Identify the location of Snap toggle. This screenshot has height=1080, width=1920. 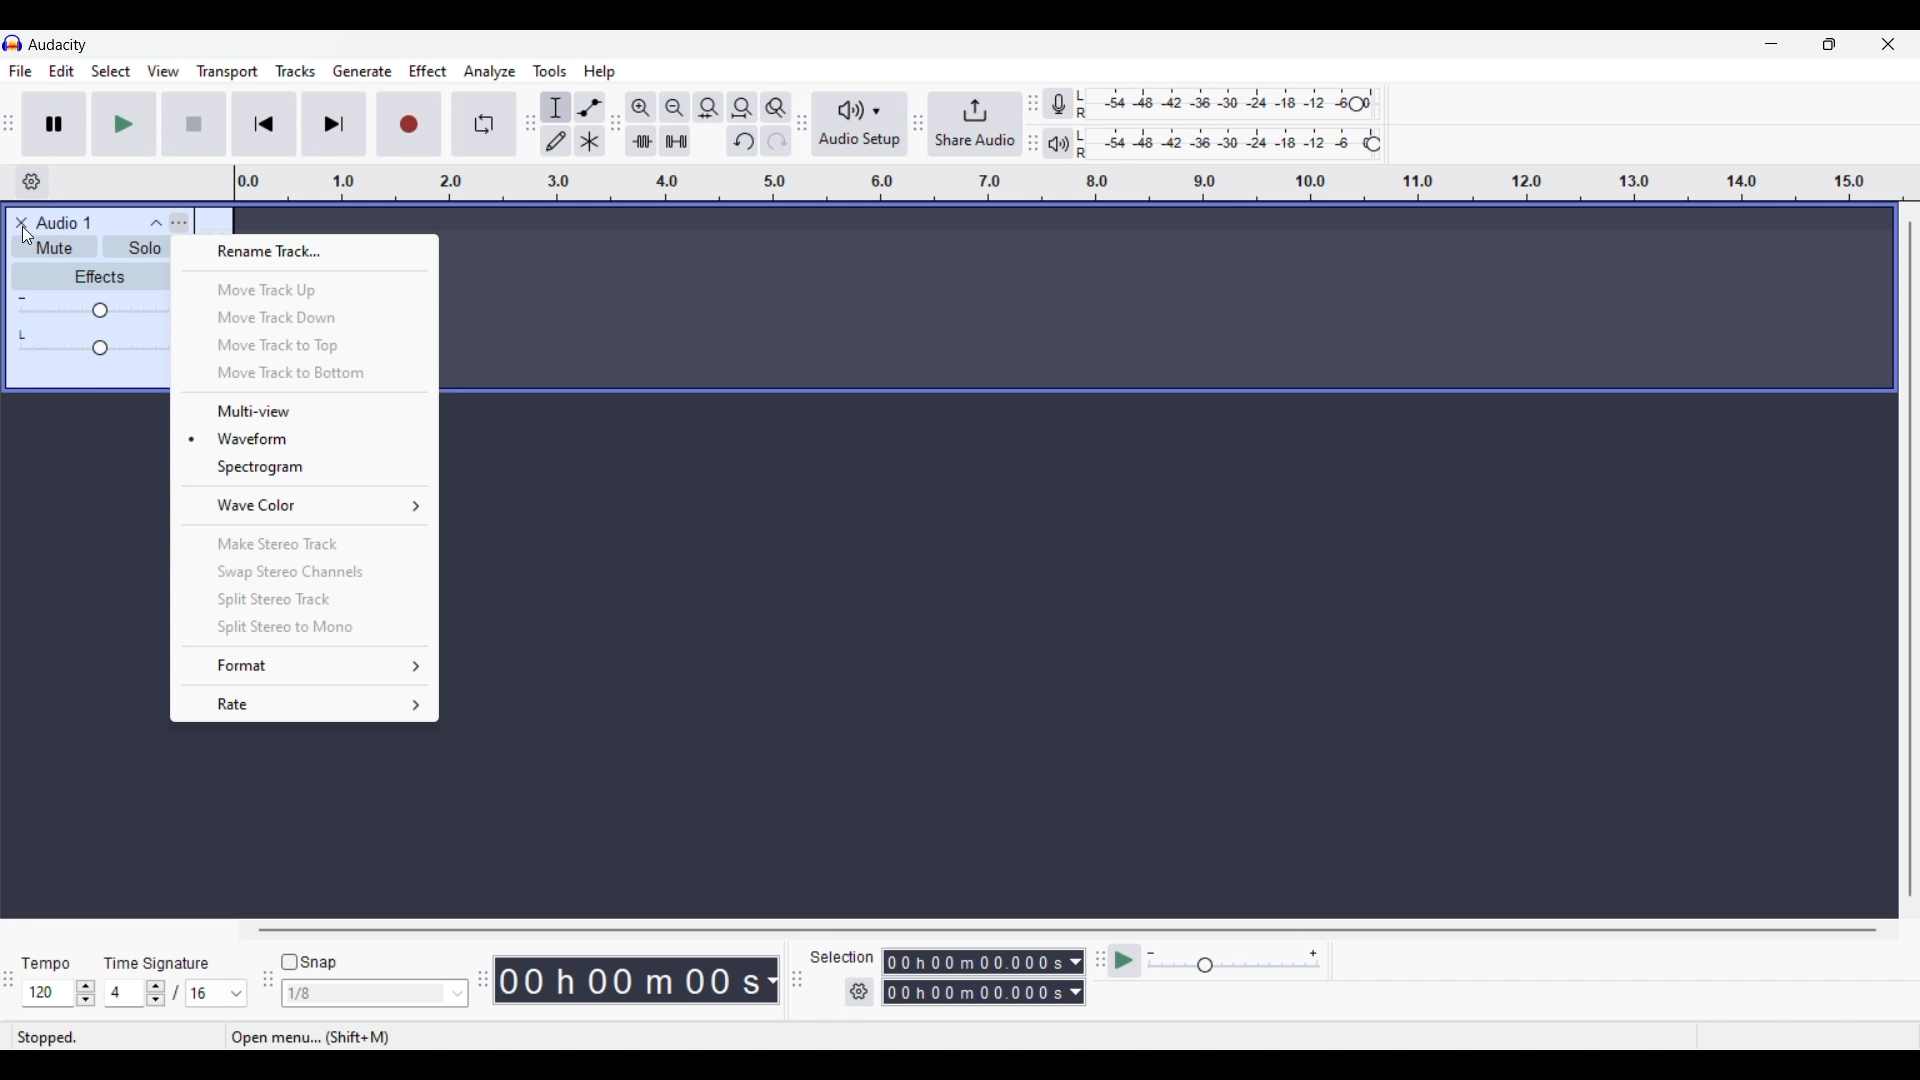
(310, 963).